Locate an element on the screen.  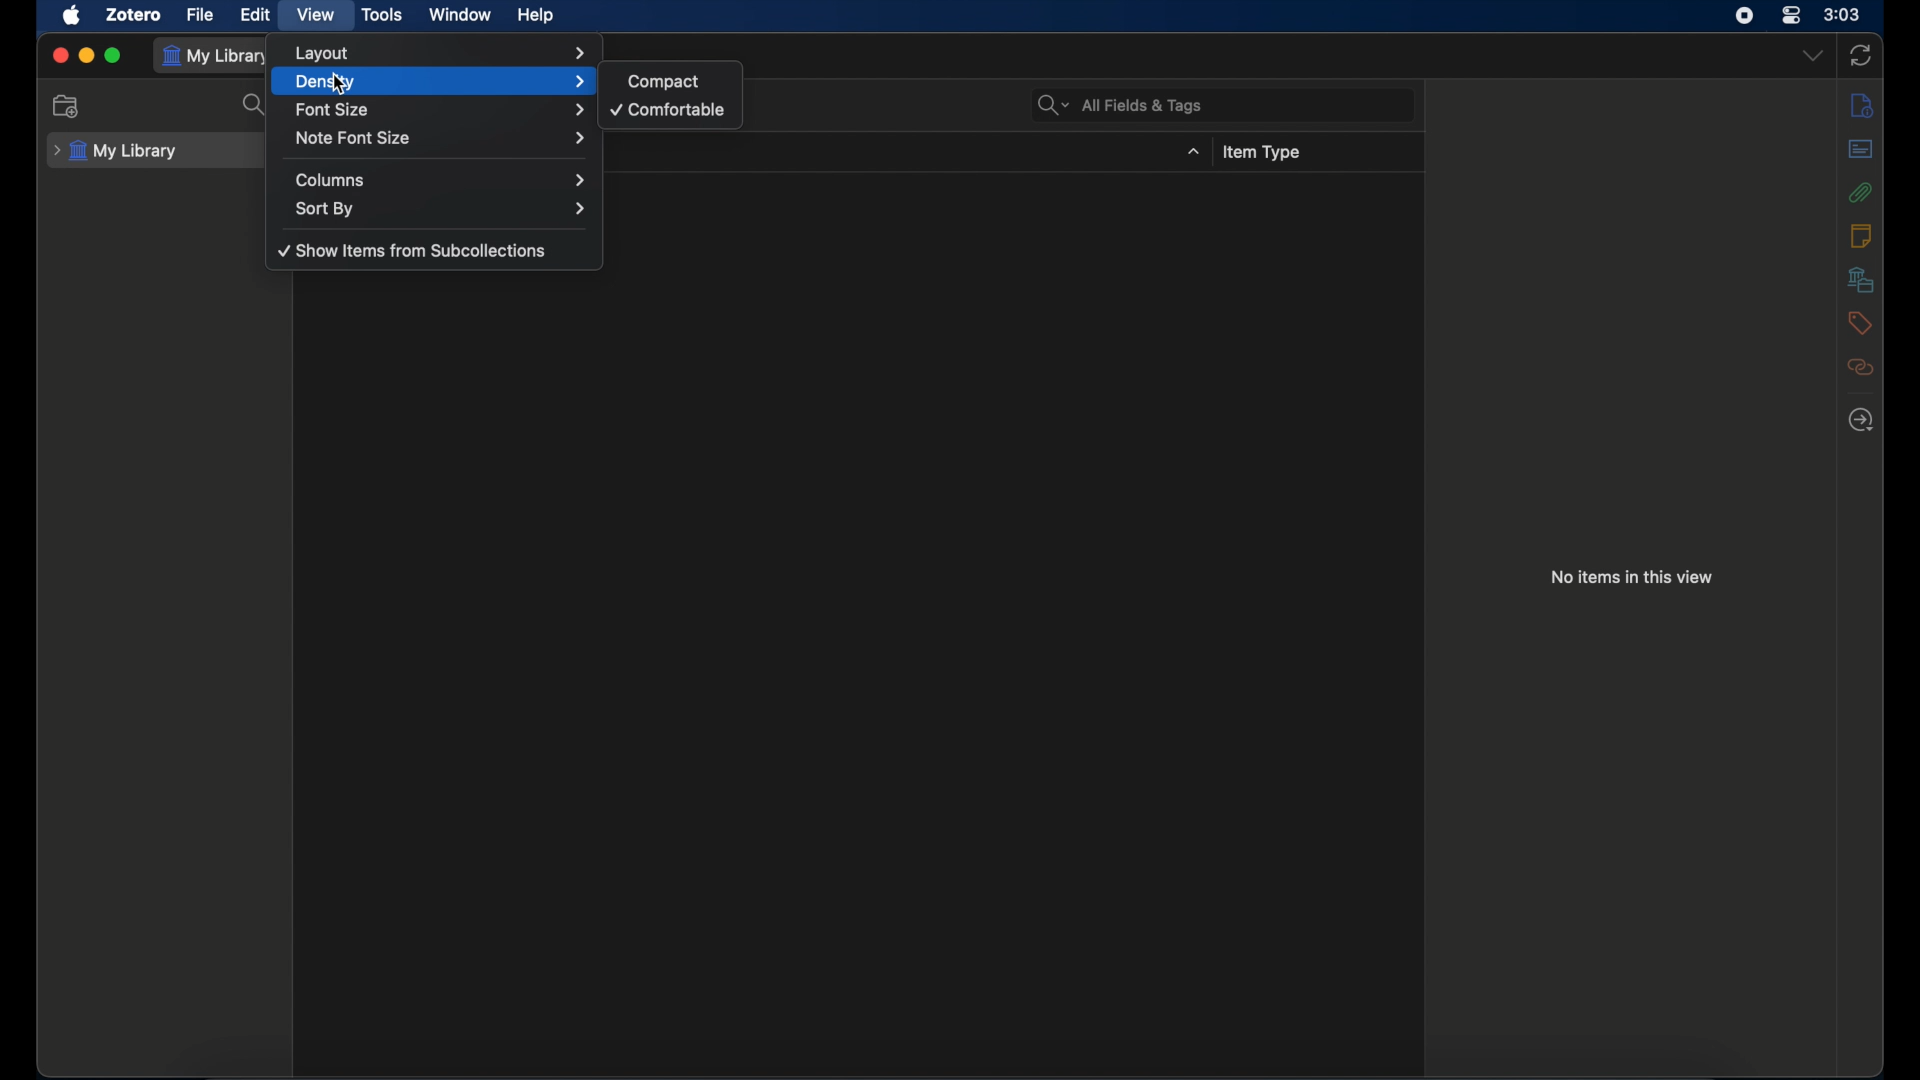
maximize is located at coordinates (114, 55).